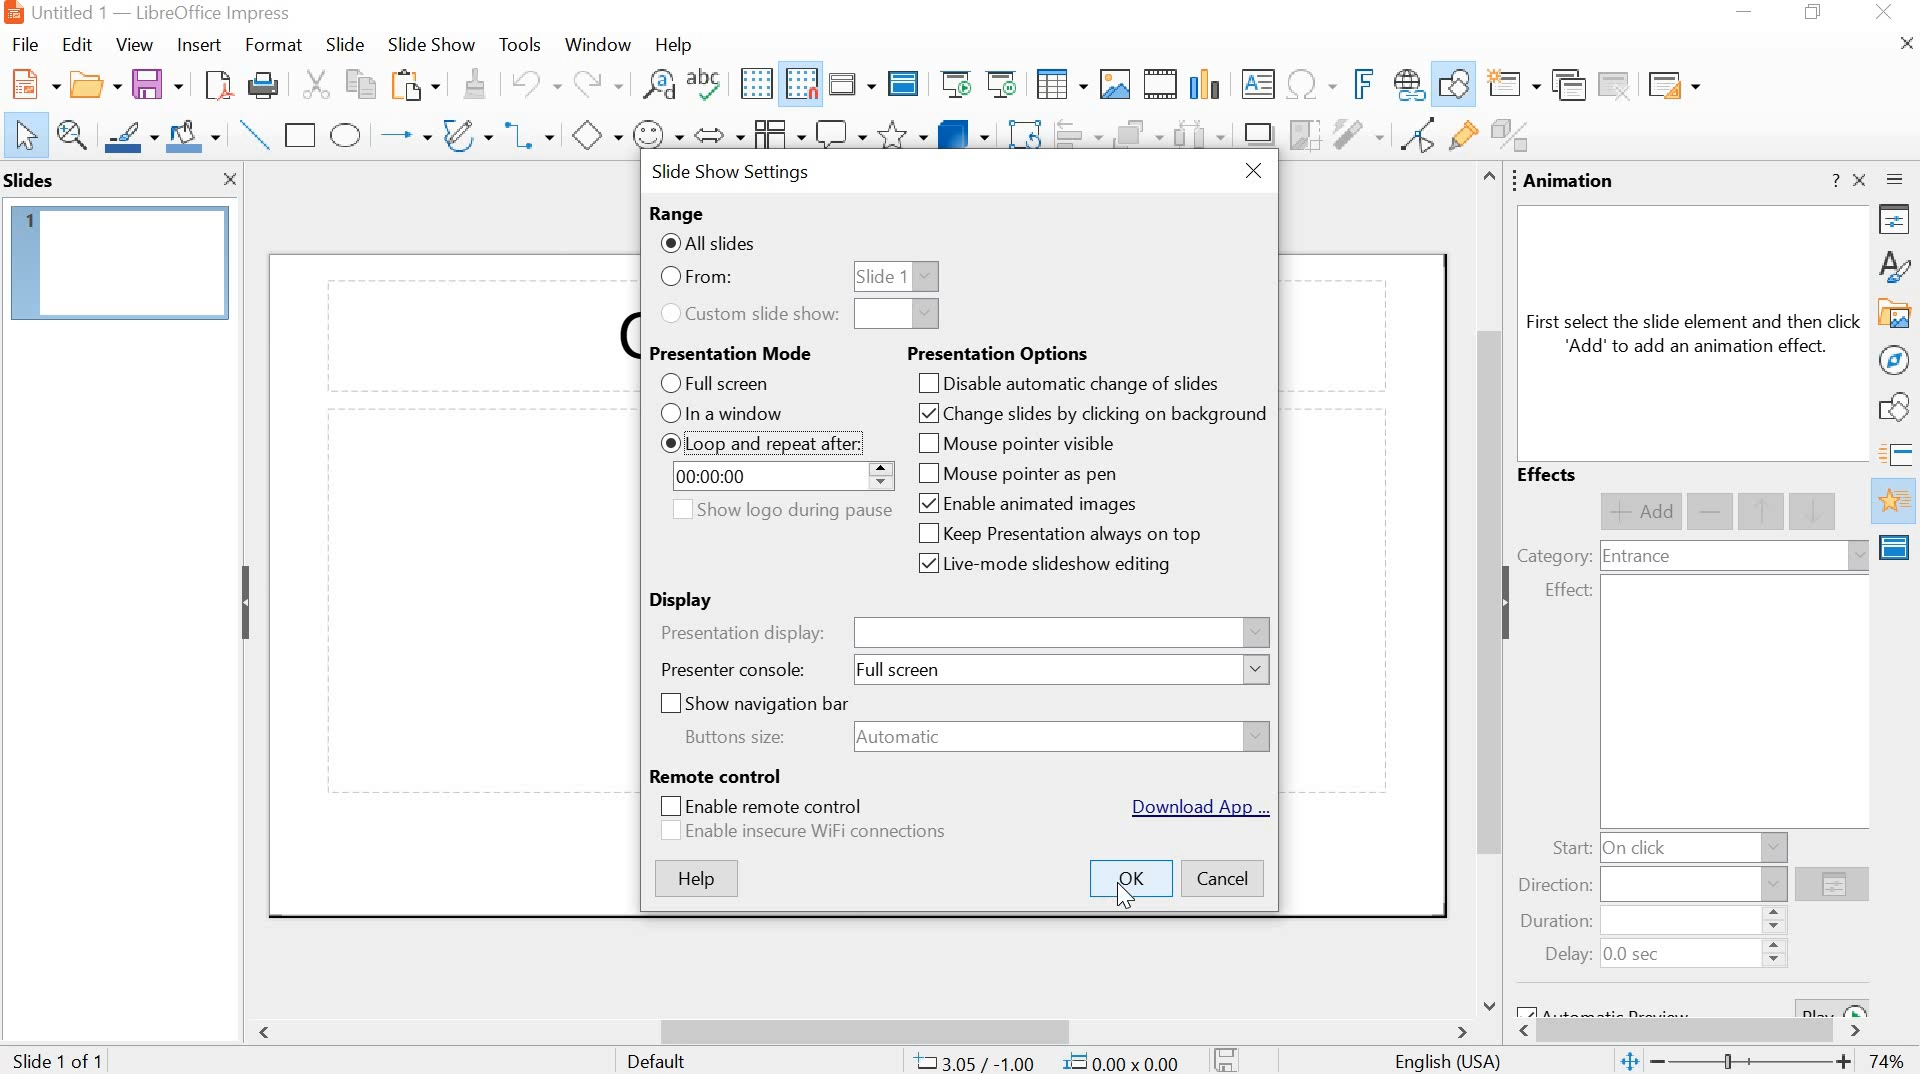 The width and height of the screenshot is (1920, 1074). I want to click on new slide, so click(1515, 86).